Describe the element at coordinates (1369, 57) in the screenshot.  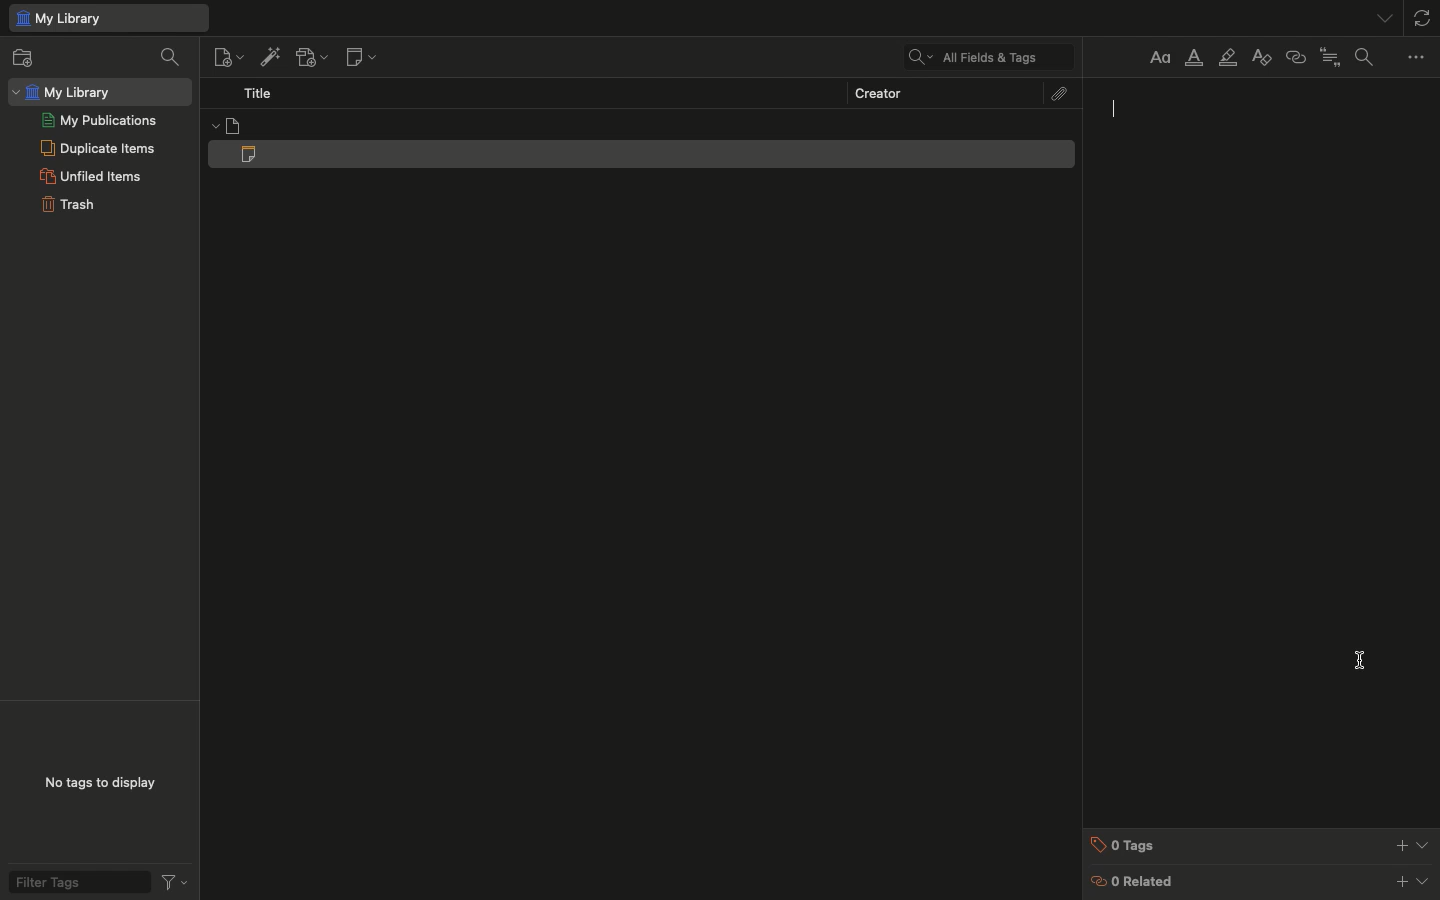
I see `Find and replace` at that location.